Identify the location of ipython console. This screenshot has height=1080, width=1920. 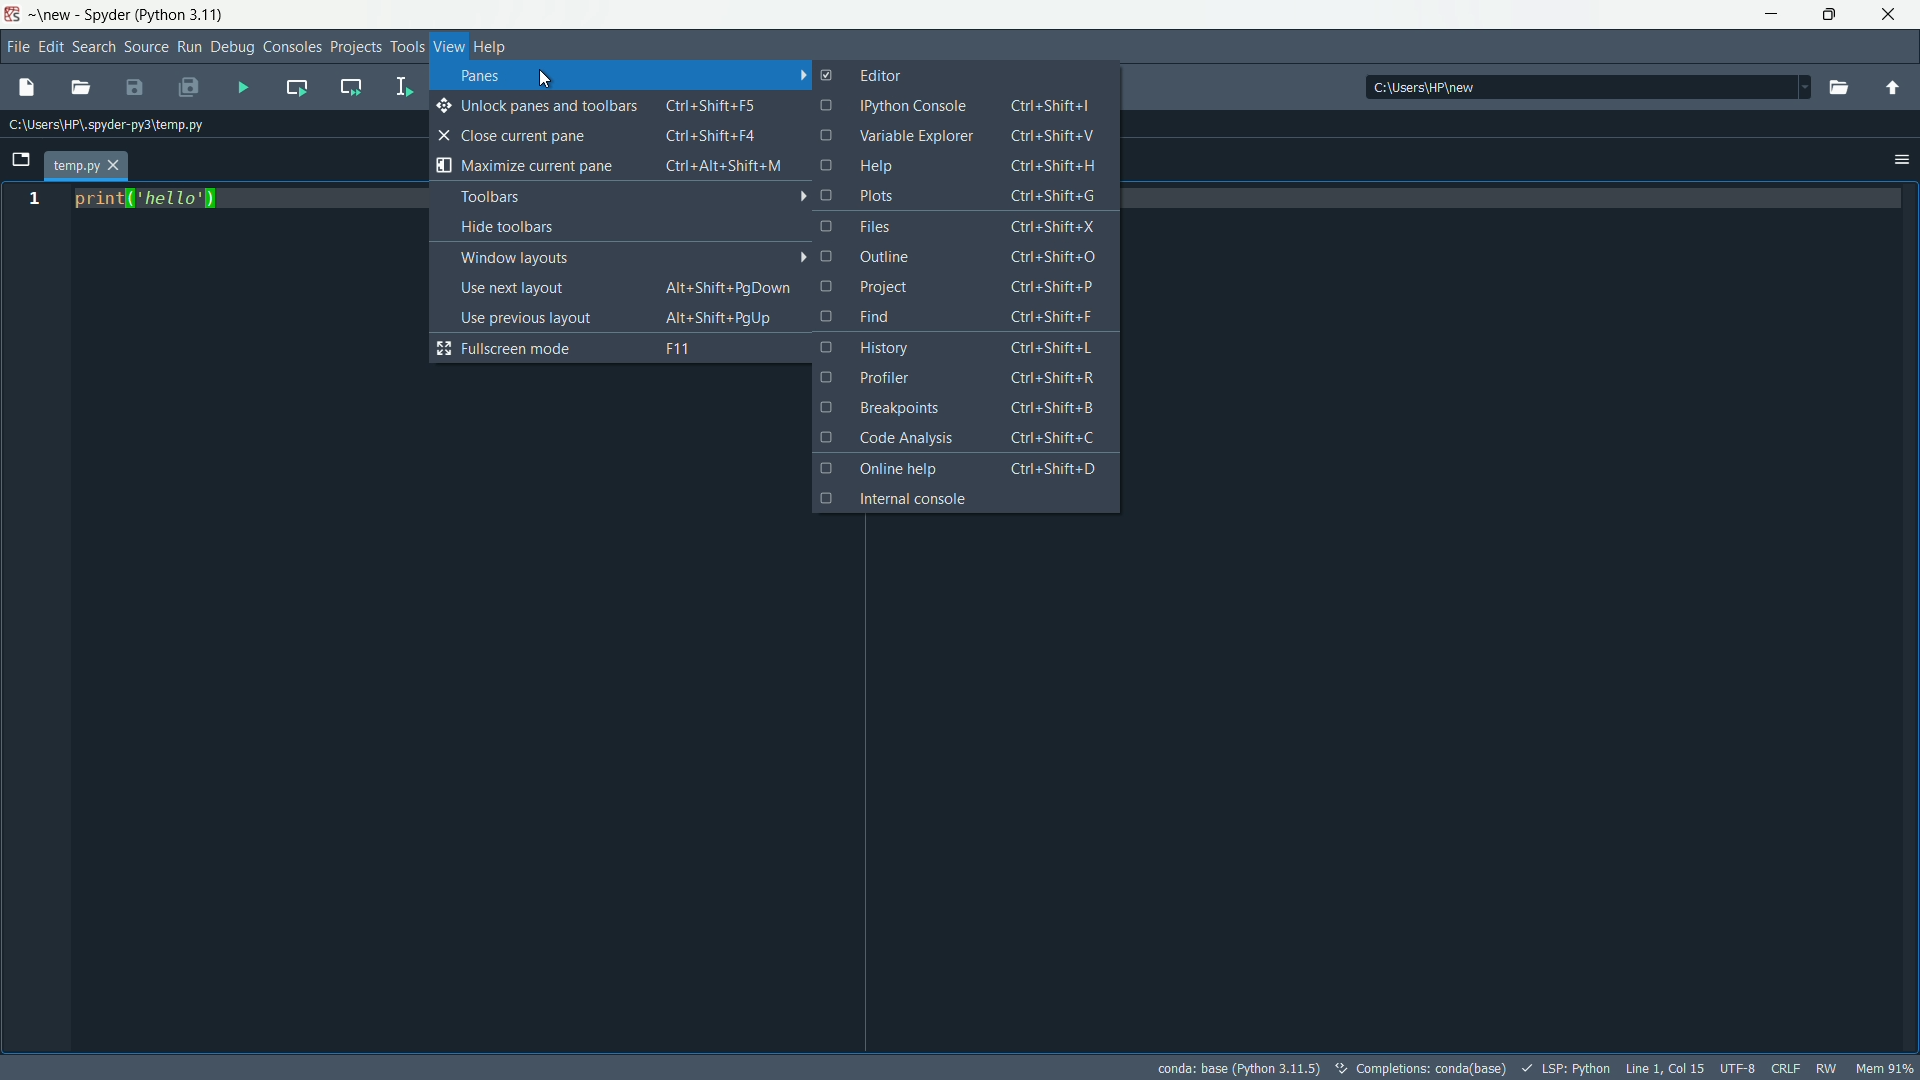
(957, 105).